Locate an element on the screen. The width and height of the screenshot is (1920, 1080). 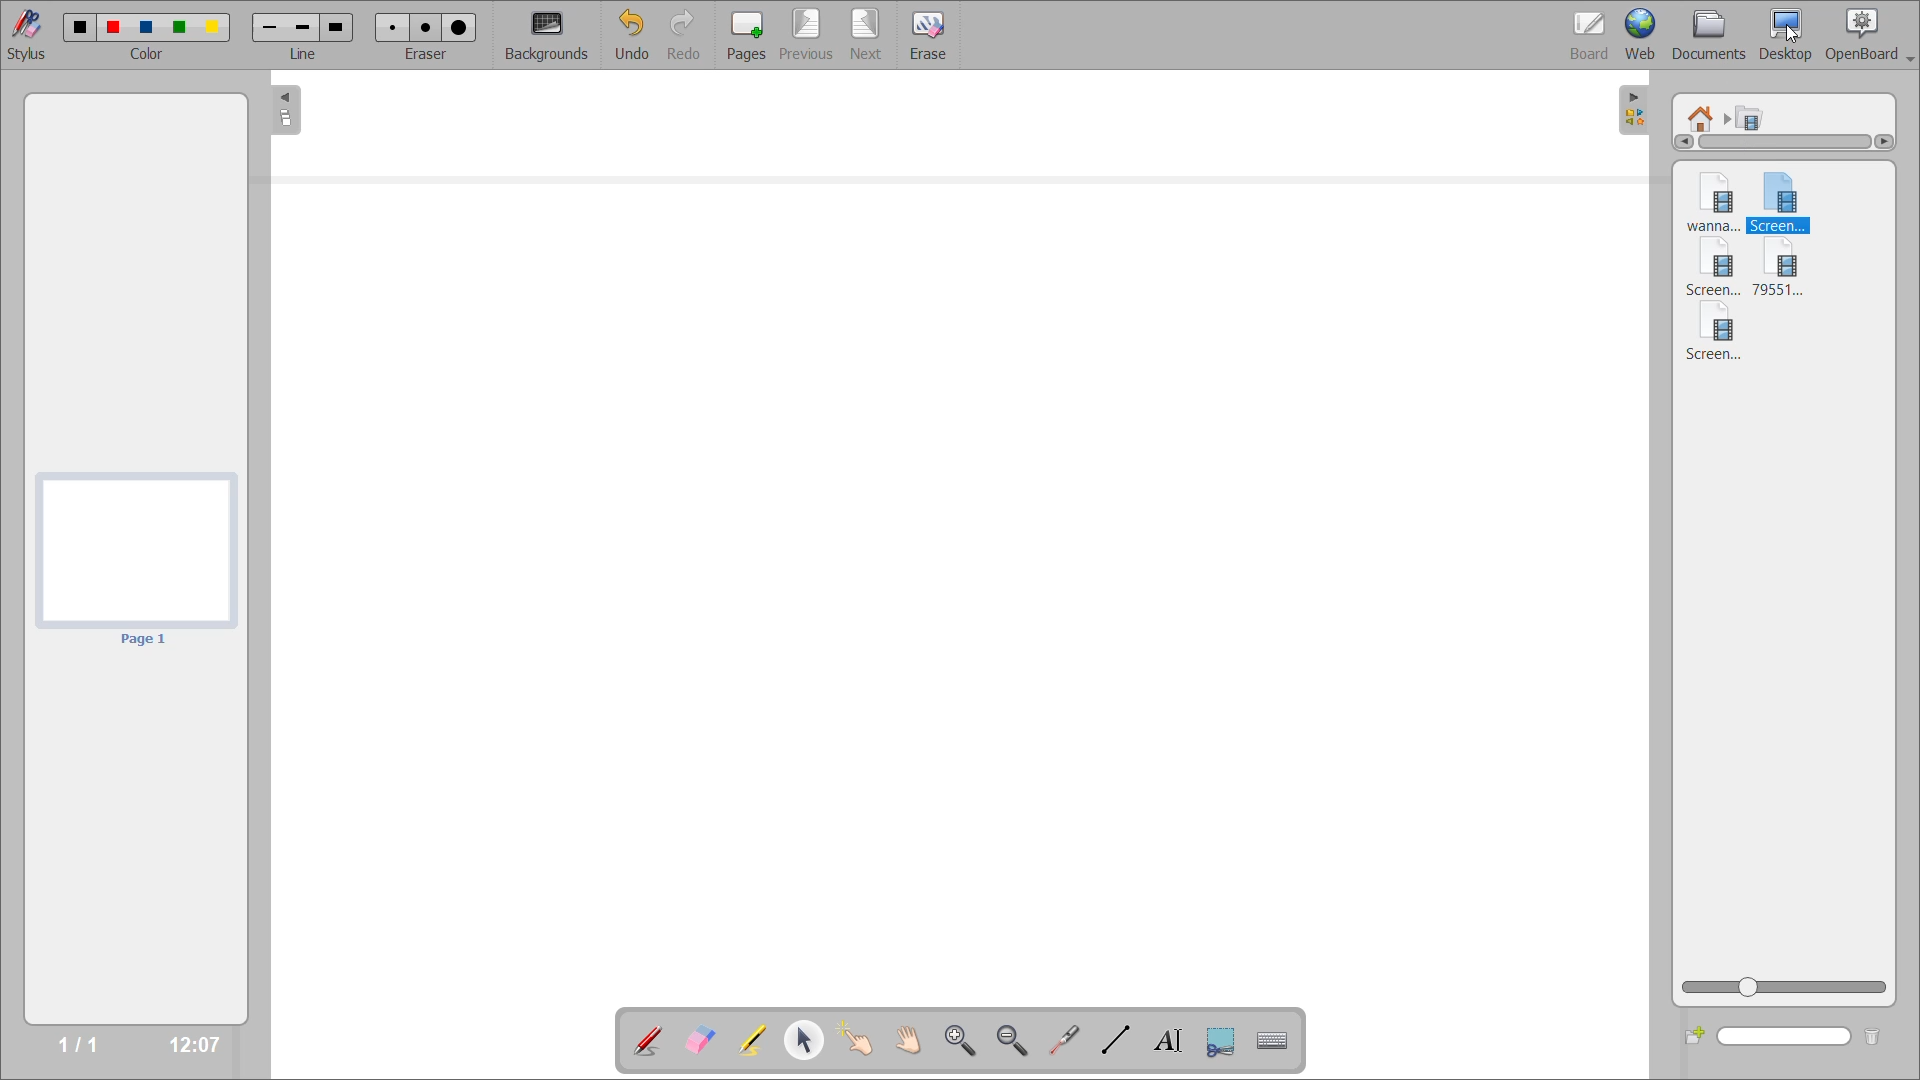
delete is located at coordinates (1872, 1038).